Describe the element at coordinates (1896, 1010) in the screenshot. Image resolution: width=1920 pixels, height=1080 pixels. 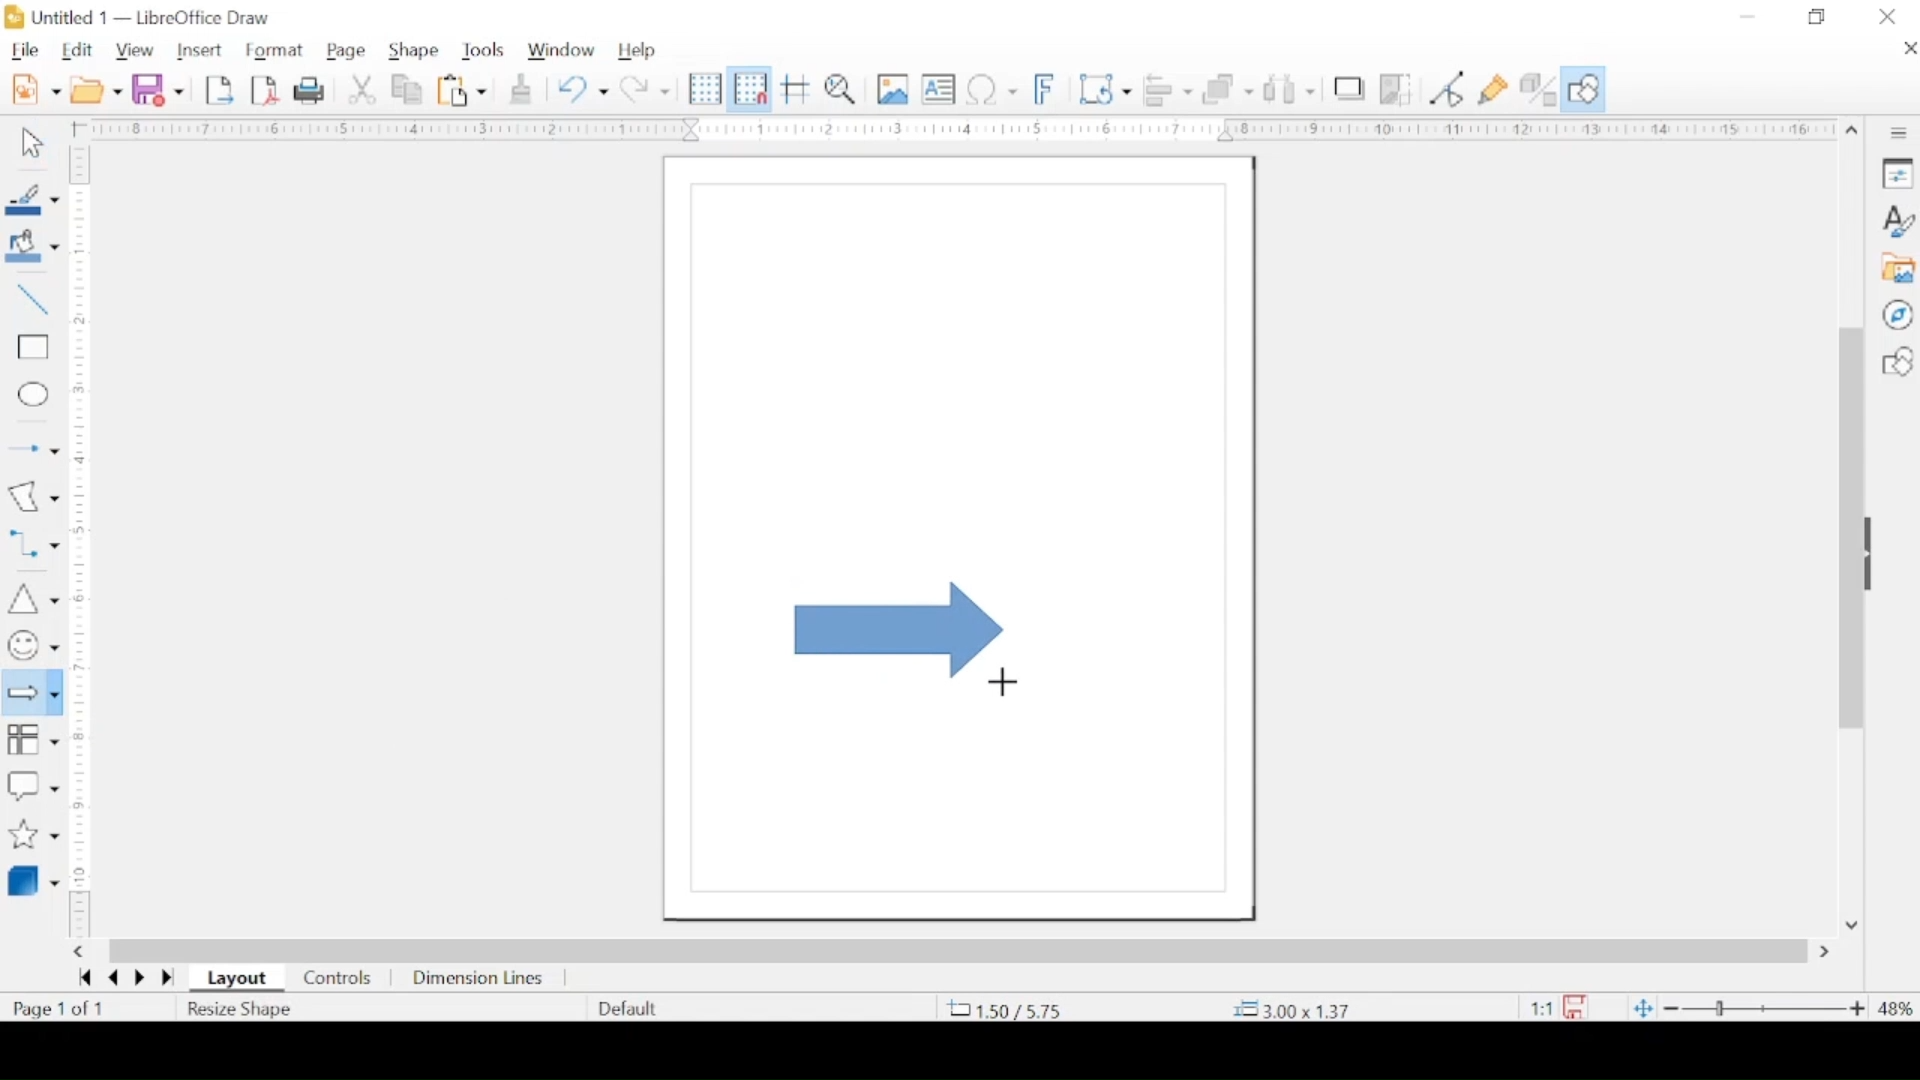
I see `zoom level` at that location.